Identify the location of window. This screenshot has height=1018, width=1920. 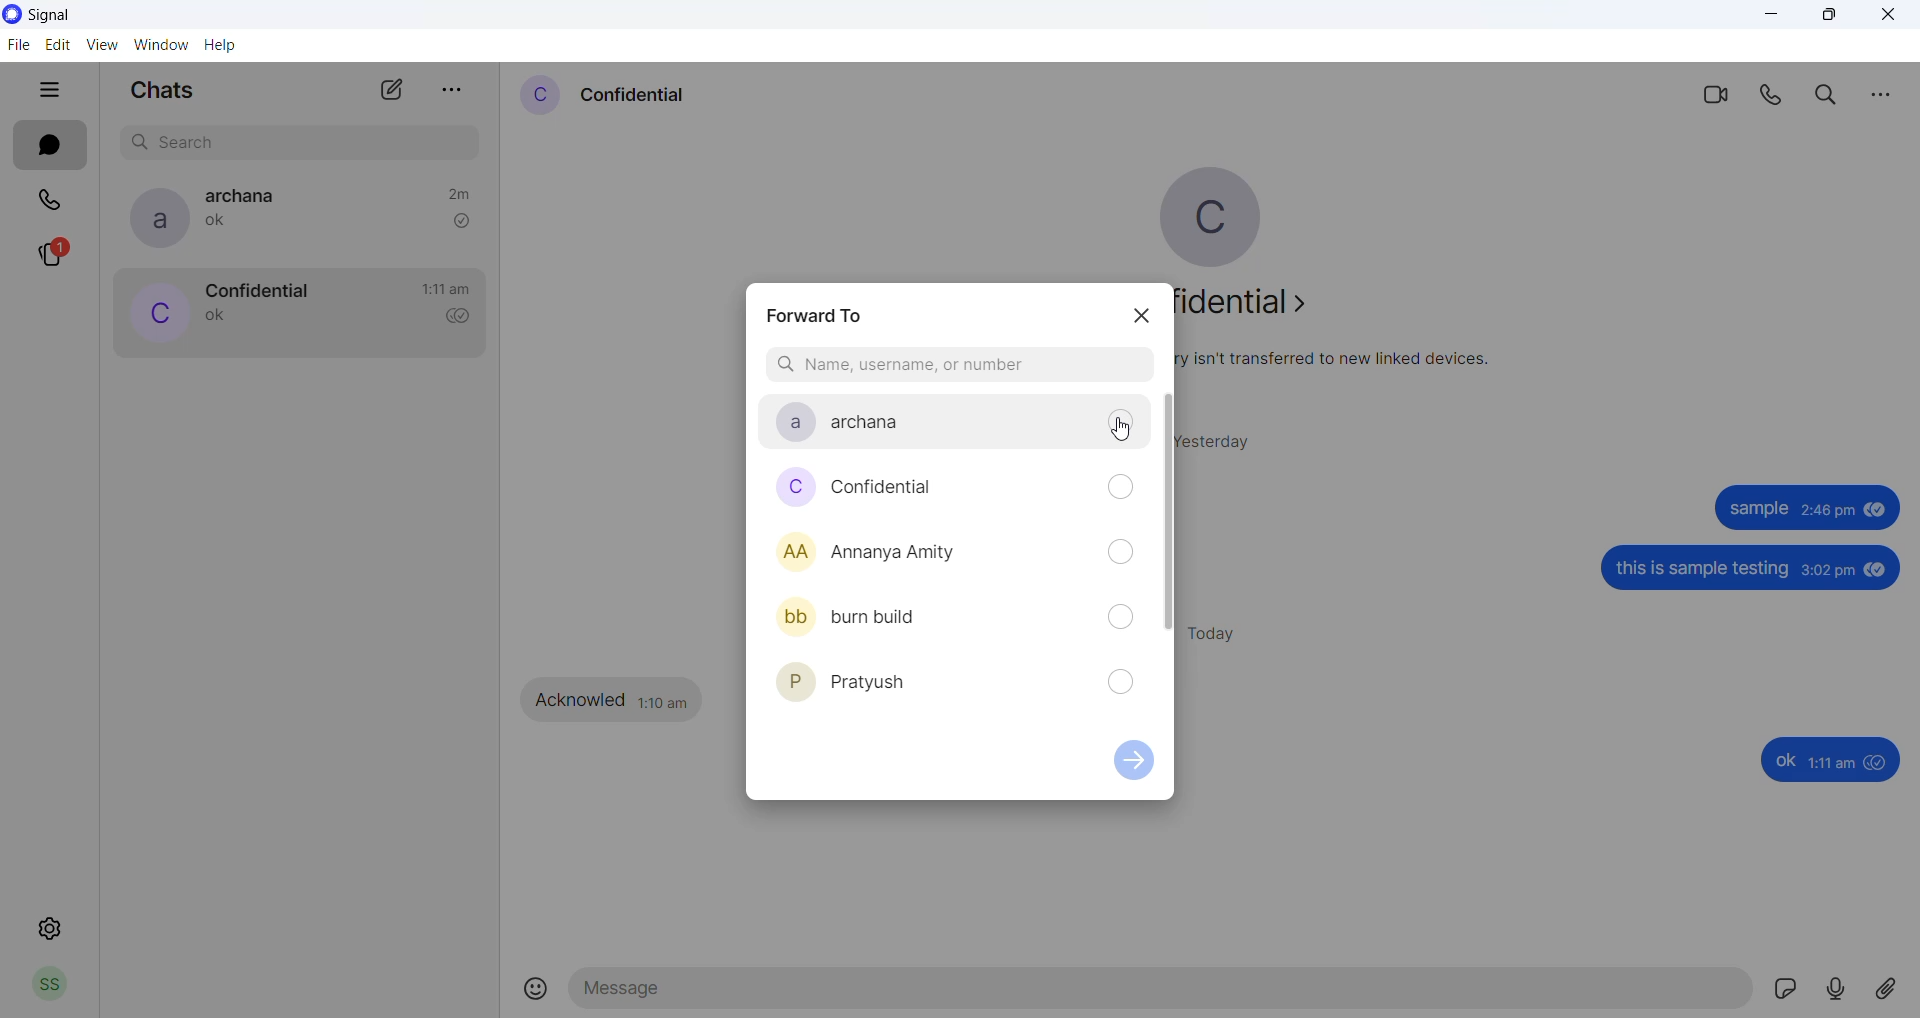
(165, 44).